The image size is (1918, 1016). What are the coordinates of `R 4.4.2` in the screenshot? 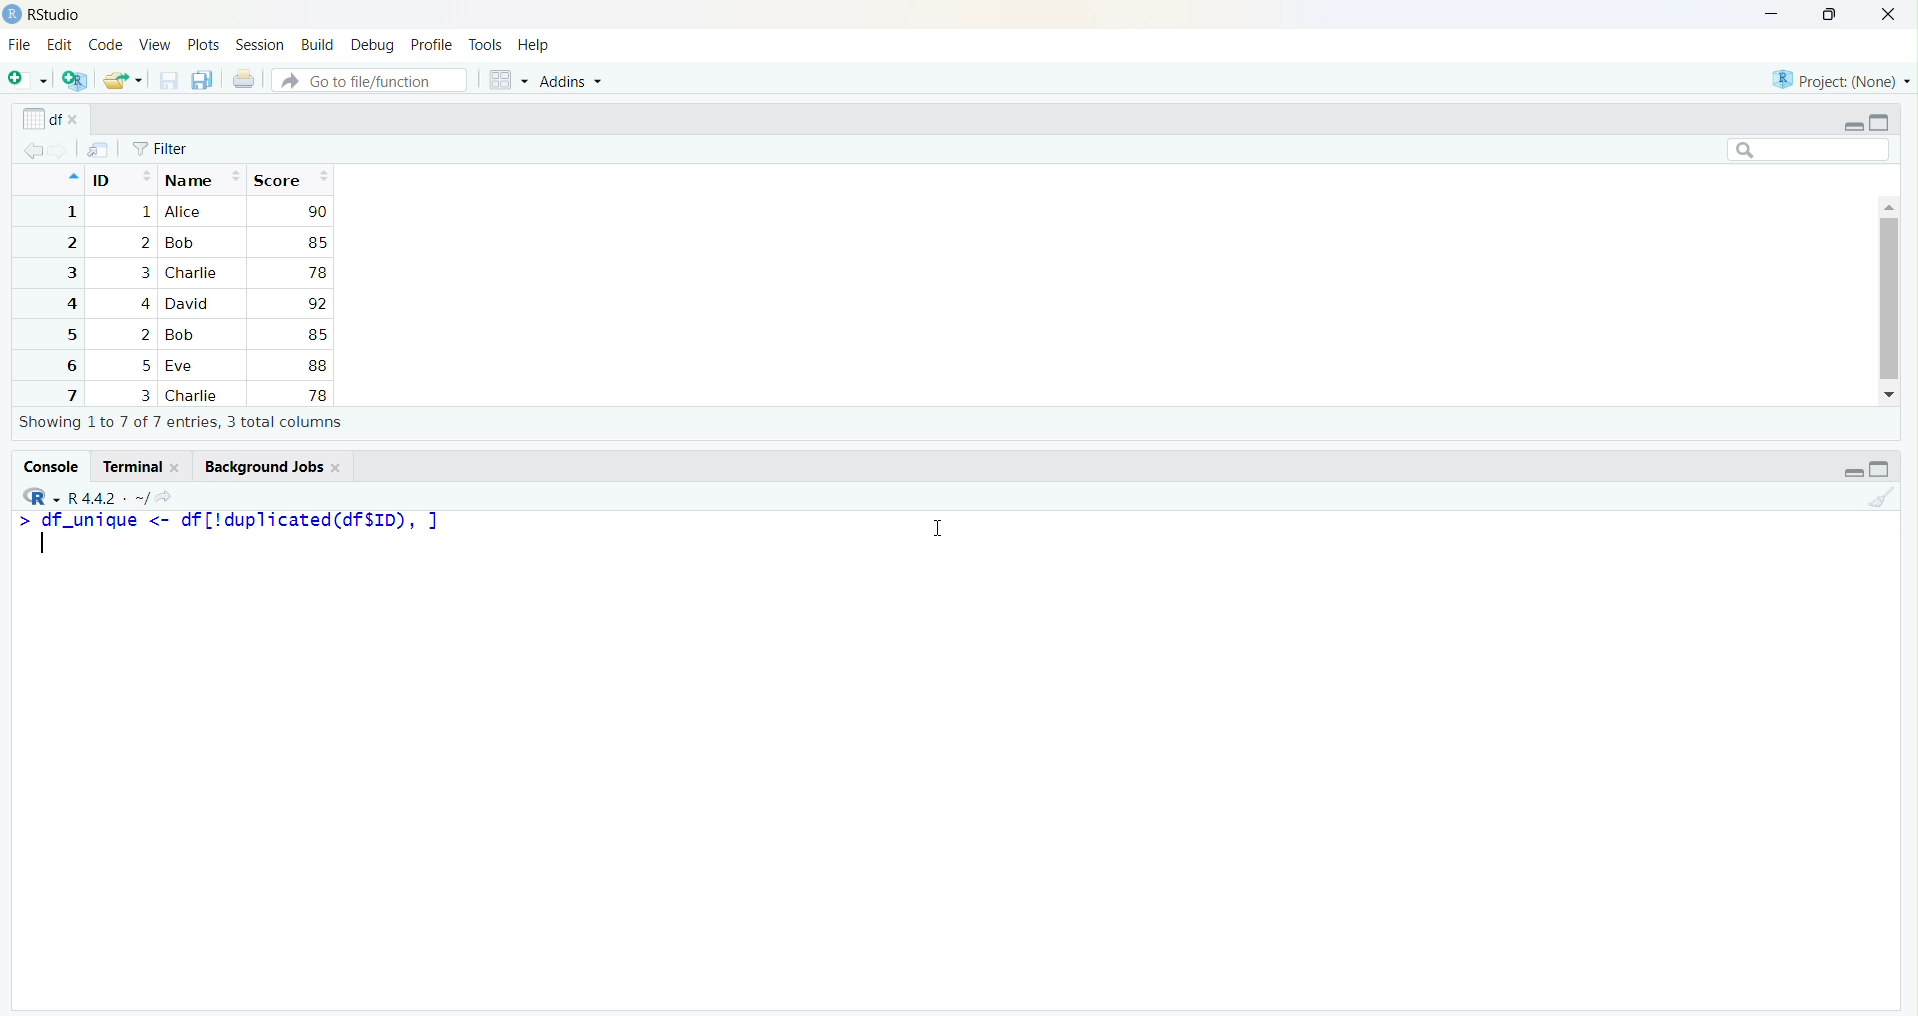 It's located at (93, 499).